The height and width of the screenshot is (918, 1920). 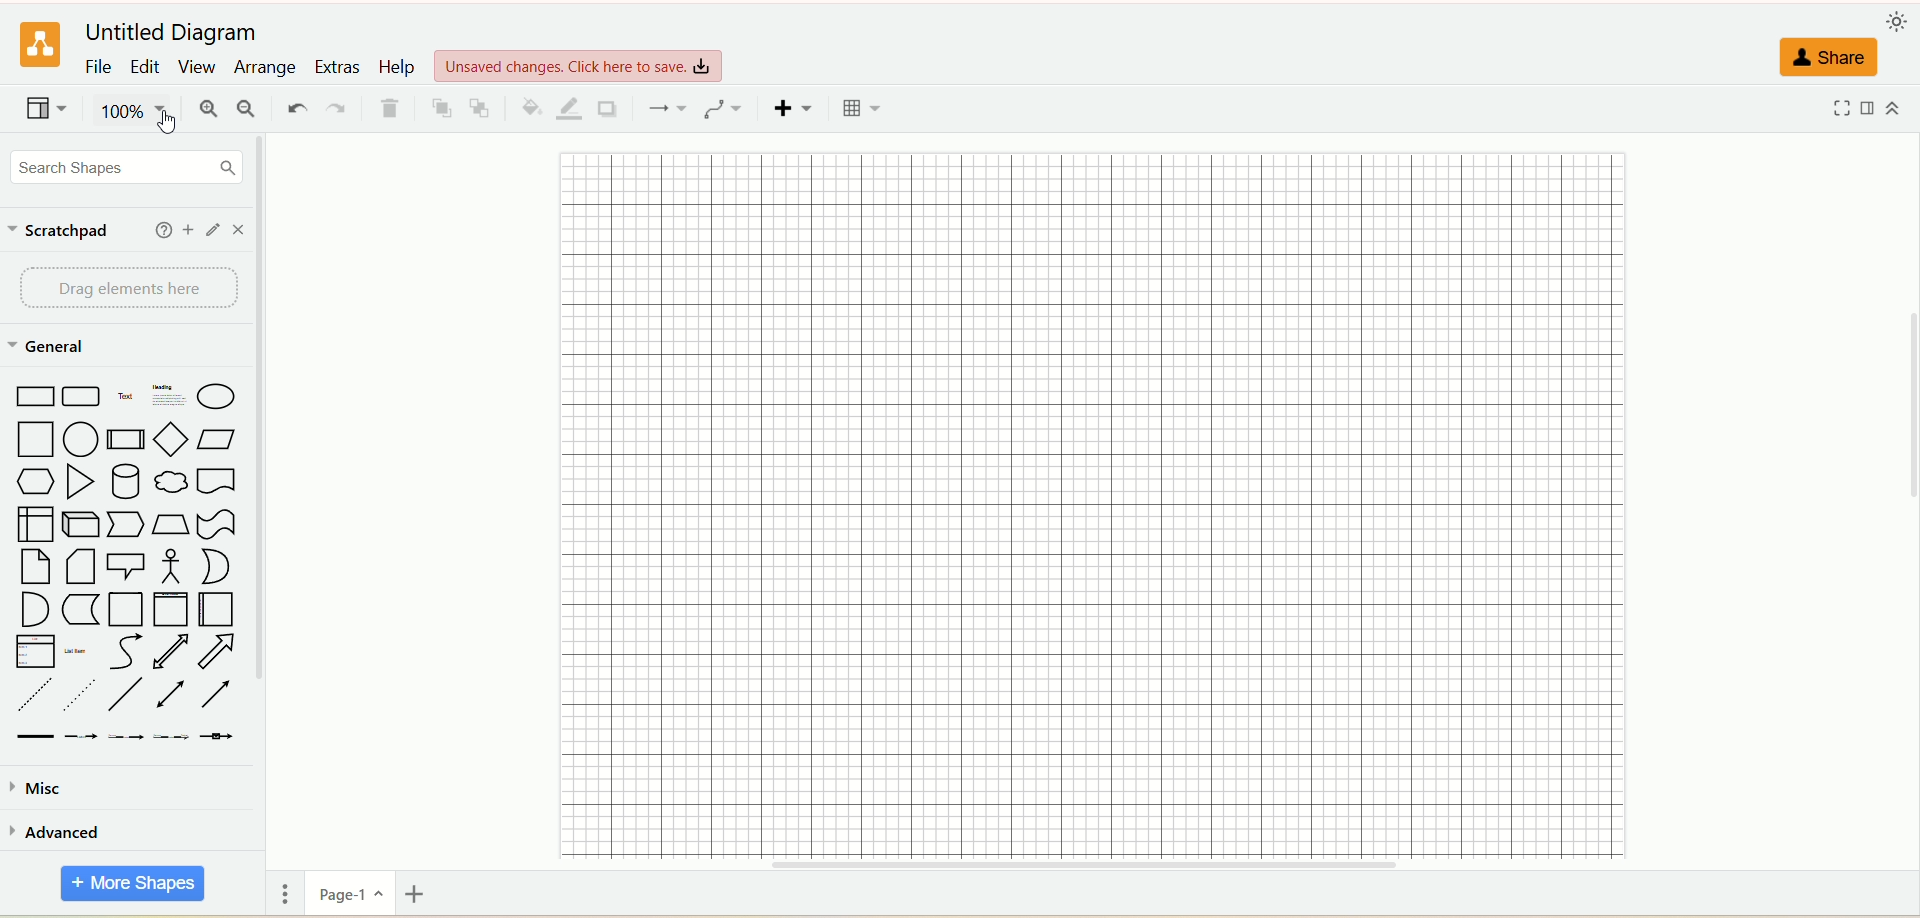 I want to click on format, so click(x=1876, y=108).